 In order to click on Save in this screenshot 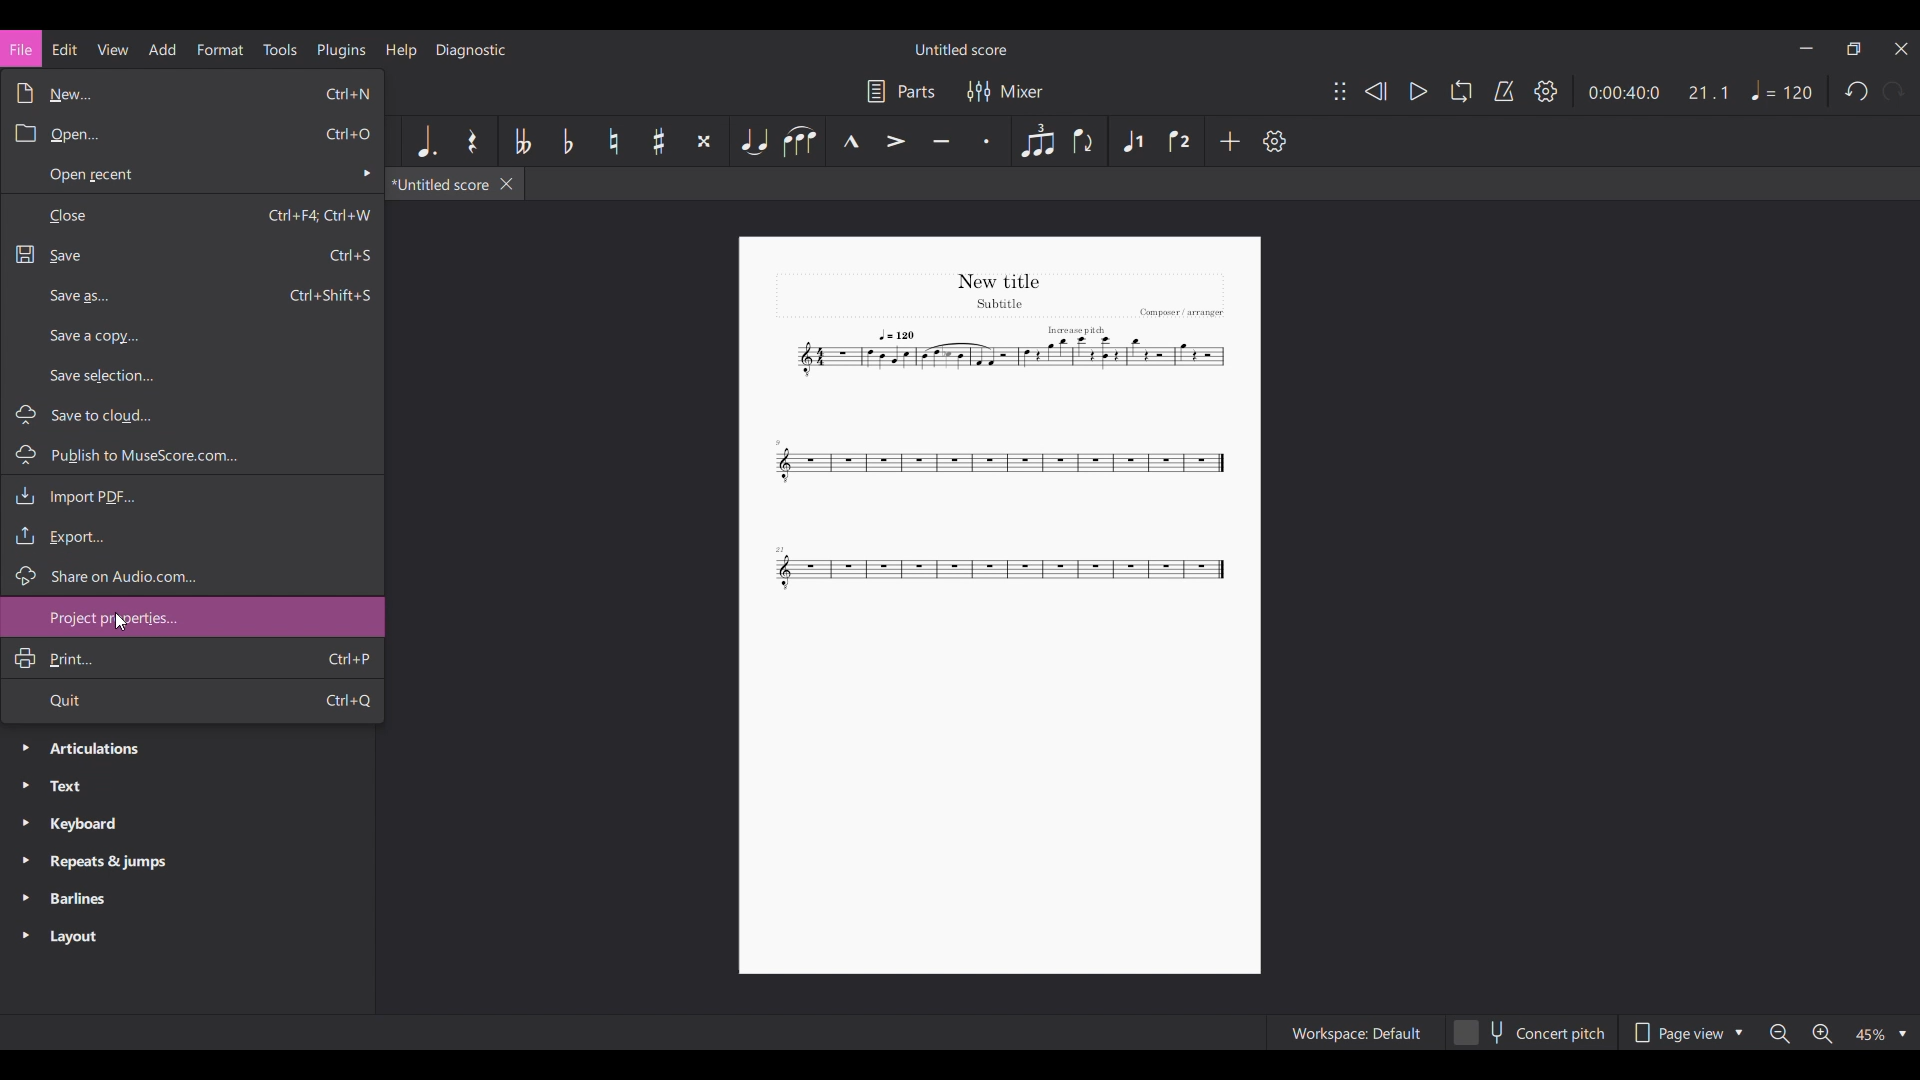, I will do `click(191, 254)`.